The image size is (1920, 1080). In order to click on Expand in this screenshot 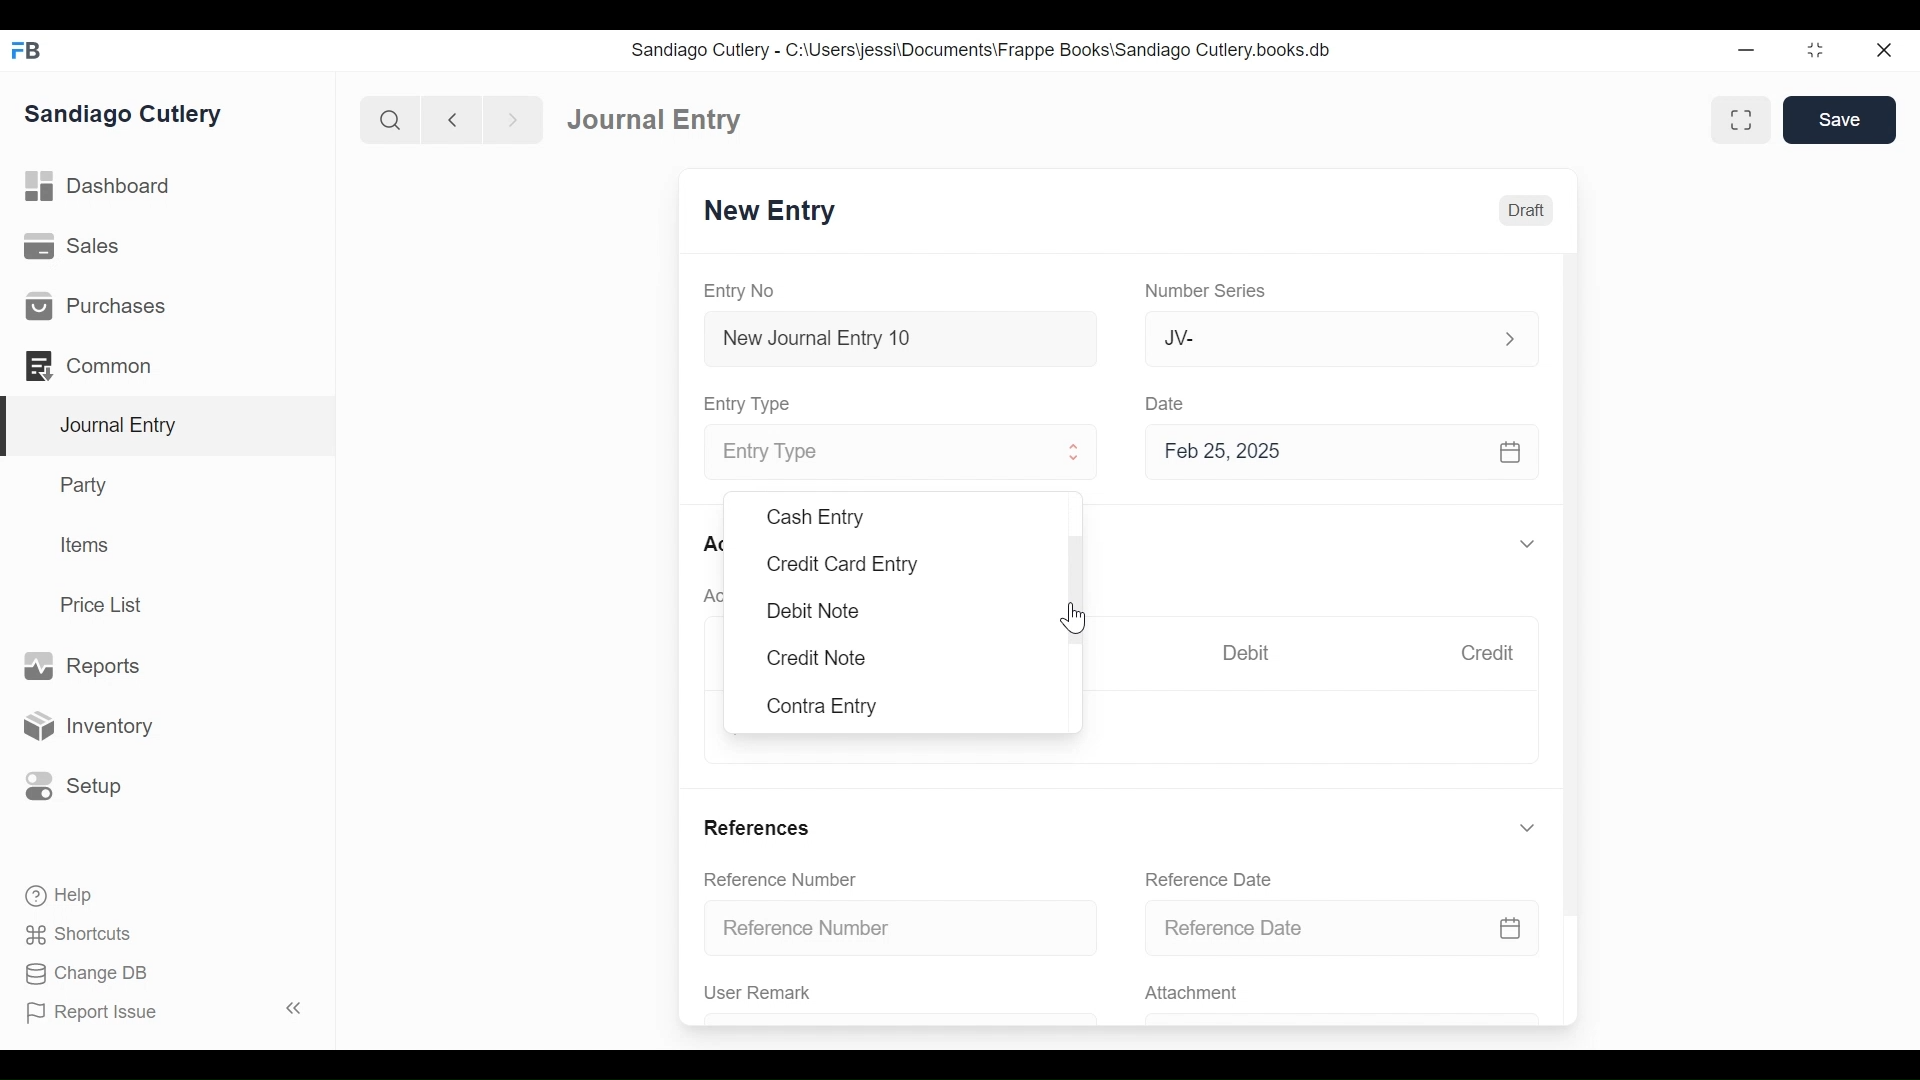, I will do `click(1509, 337)`.